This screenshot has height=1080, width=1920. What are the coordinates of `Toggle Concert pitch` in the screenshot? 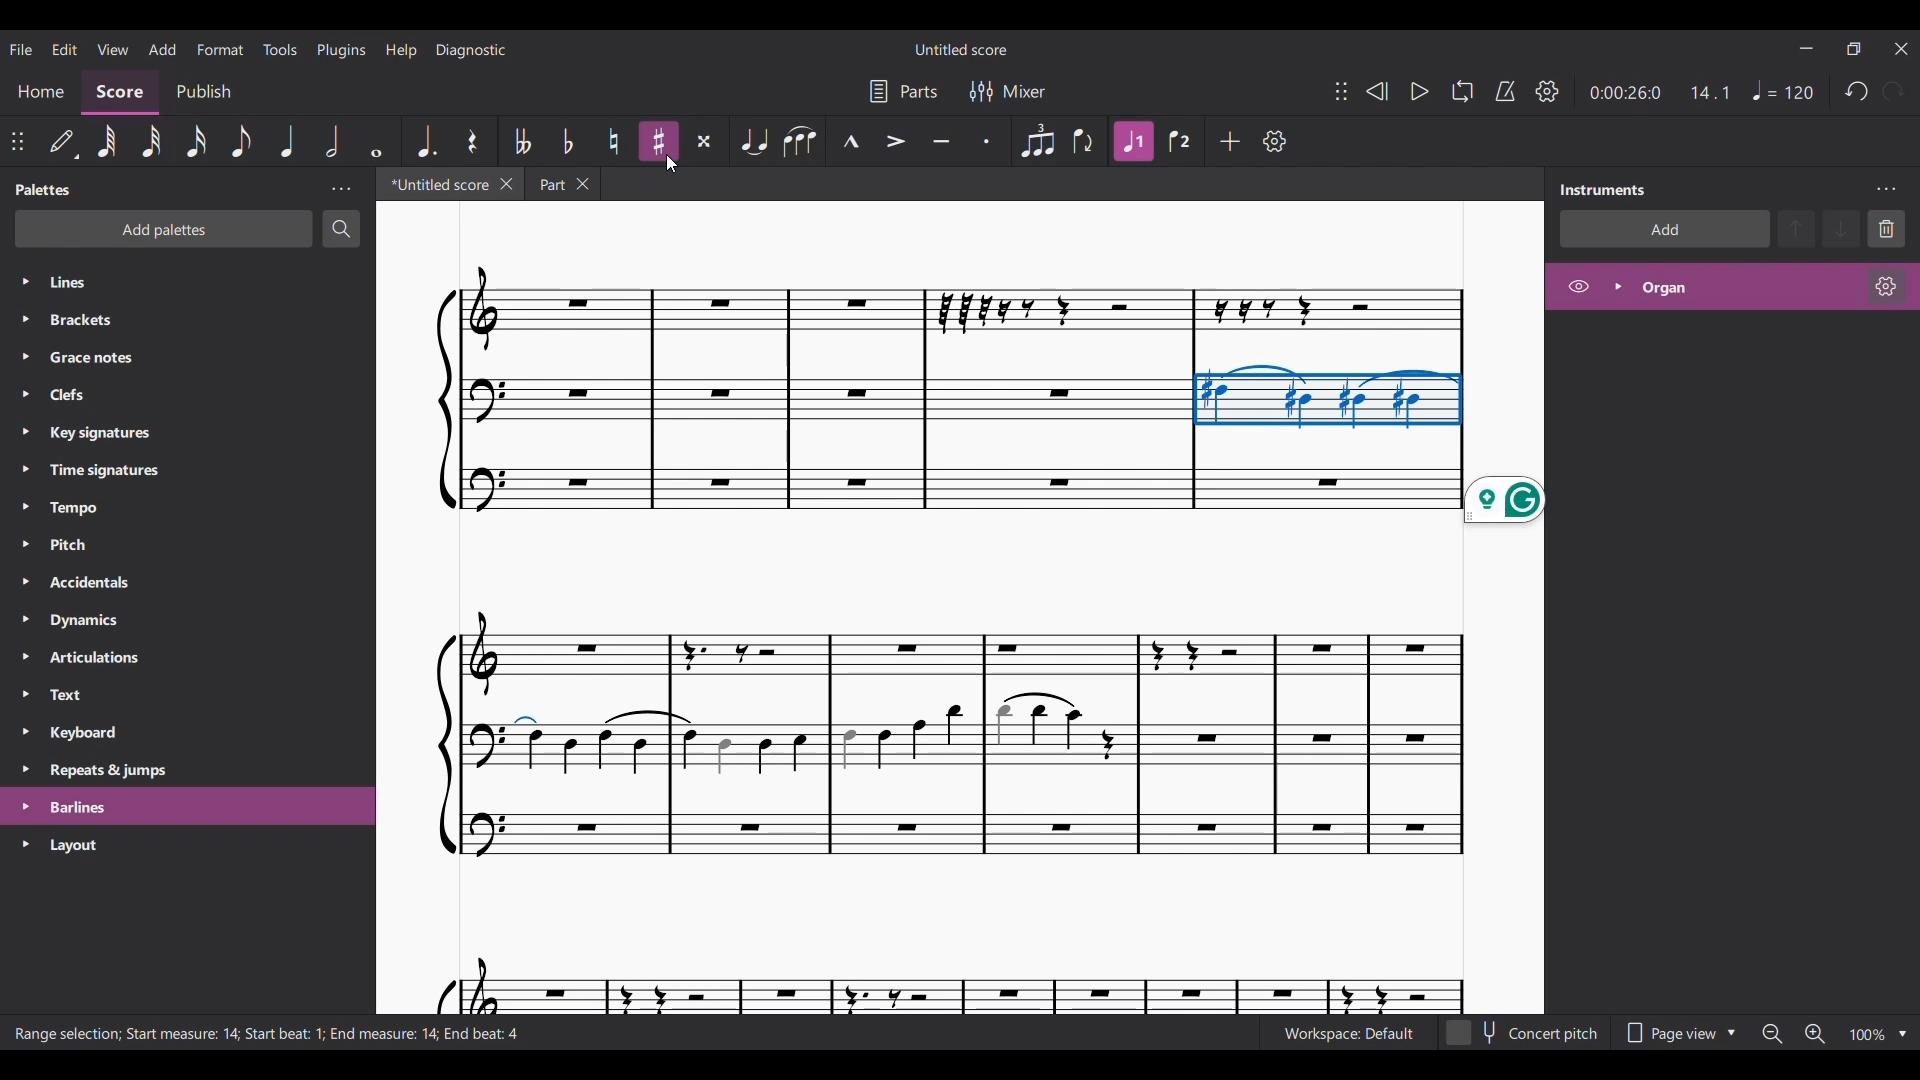 It's located at (1524, 1033).